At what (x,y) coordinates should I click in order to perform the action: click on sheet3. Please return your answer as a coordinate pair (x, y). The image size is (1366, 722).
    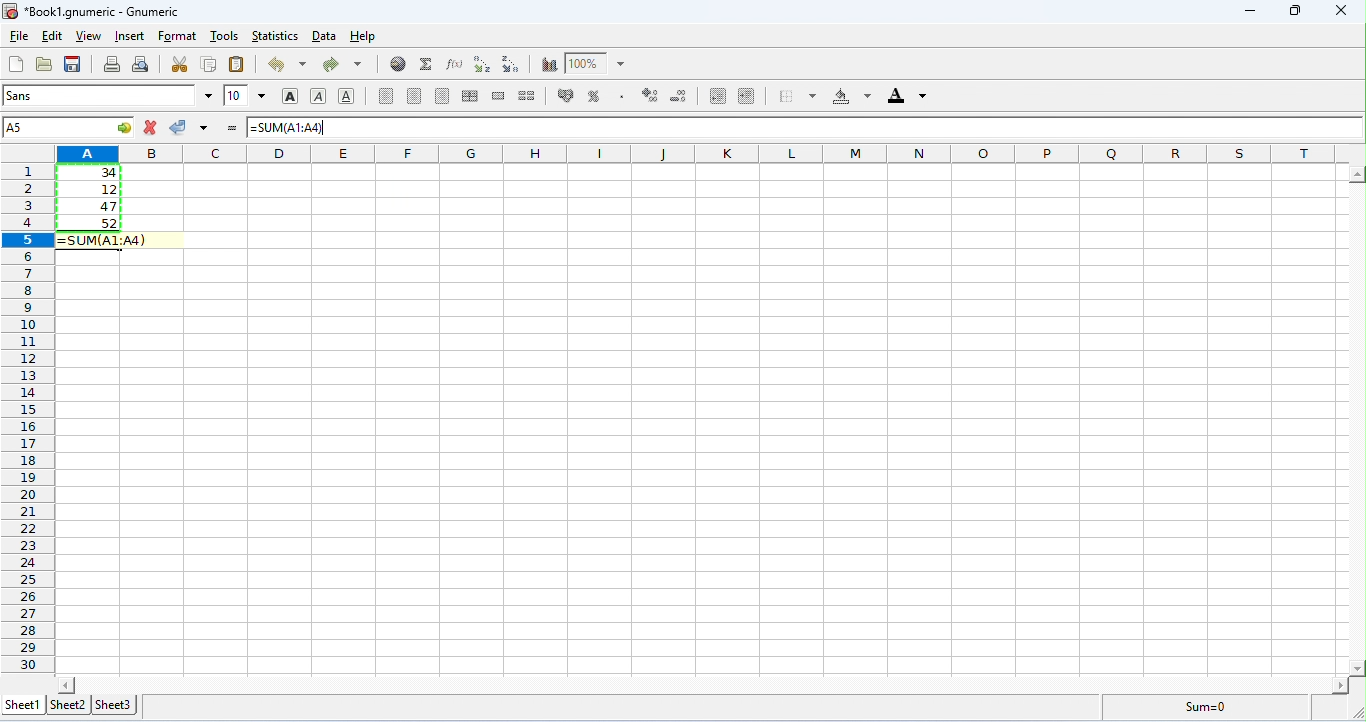
    Looking at the image, I should click on (114, 706).